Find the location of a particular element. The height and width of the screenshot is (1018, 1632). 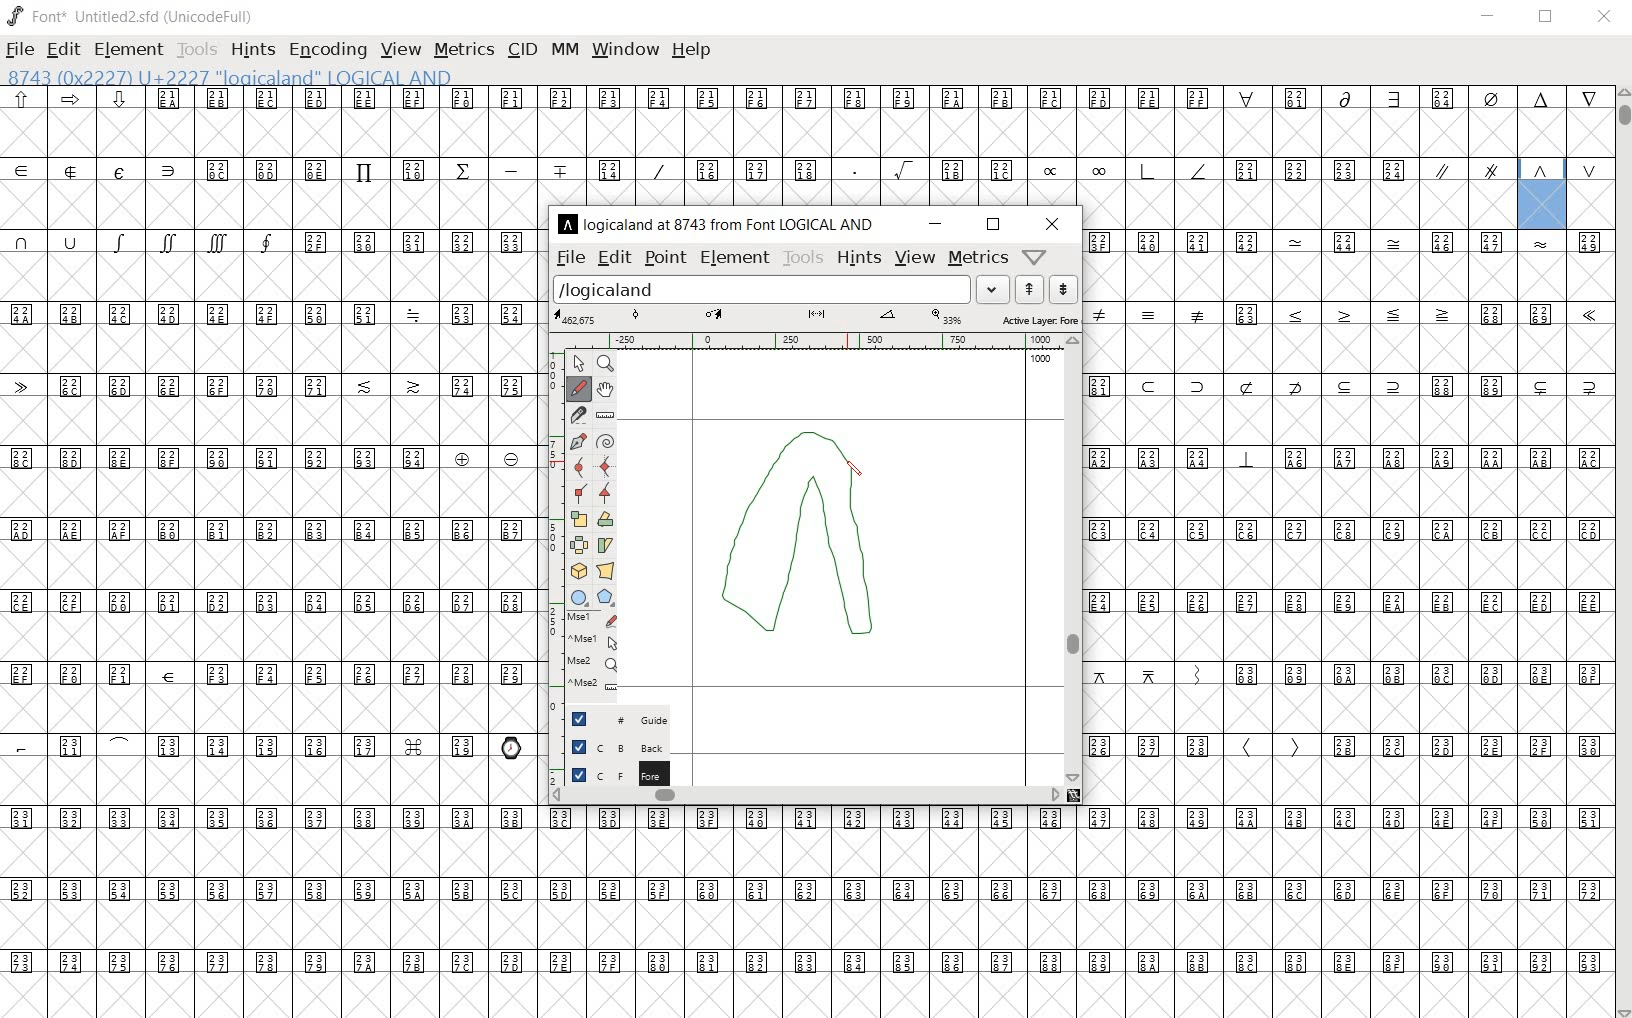

glyph characters is located at coordinates (270, 553).